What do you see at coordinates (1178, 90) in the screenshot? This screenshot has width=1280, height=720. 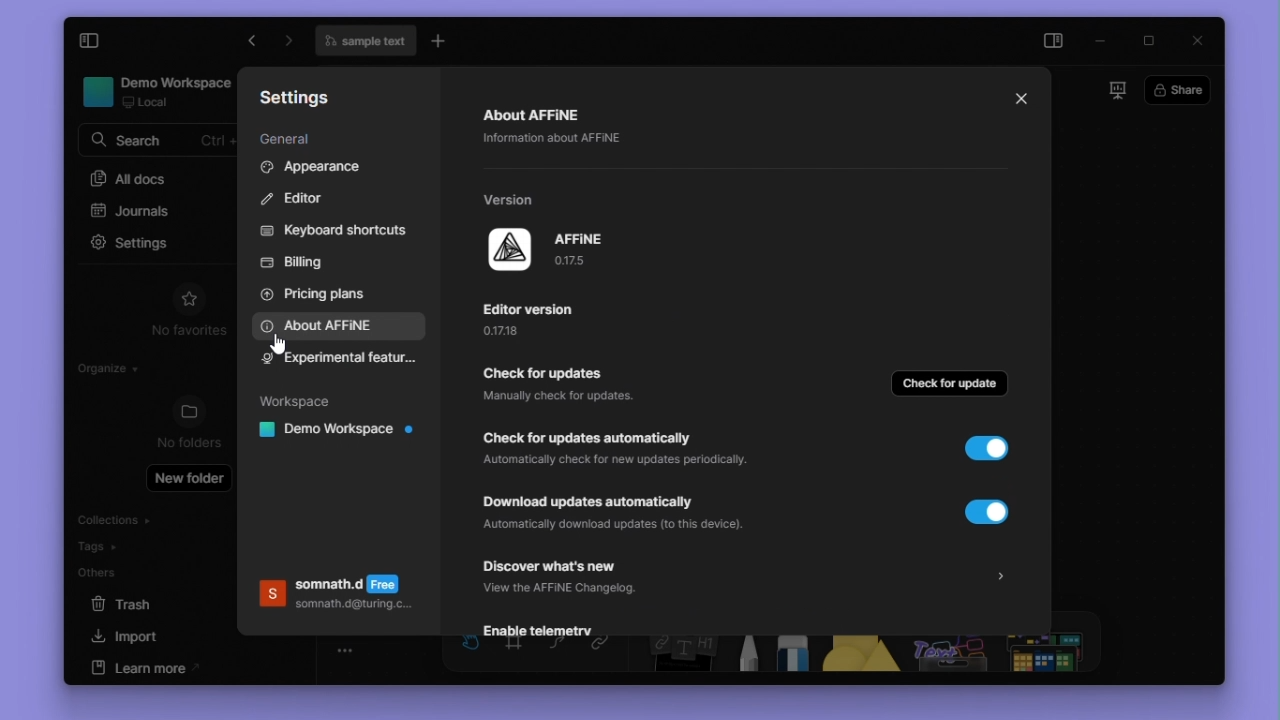 I see `share` at bounding box center [1178, 90].